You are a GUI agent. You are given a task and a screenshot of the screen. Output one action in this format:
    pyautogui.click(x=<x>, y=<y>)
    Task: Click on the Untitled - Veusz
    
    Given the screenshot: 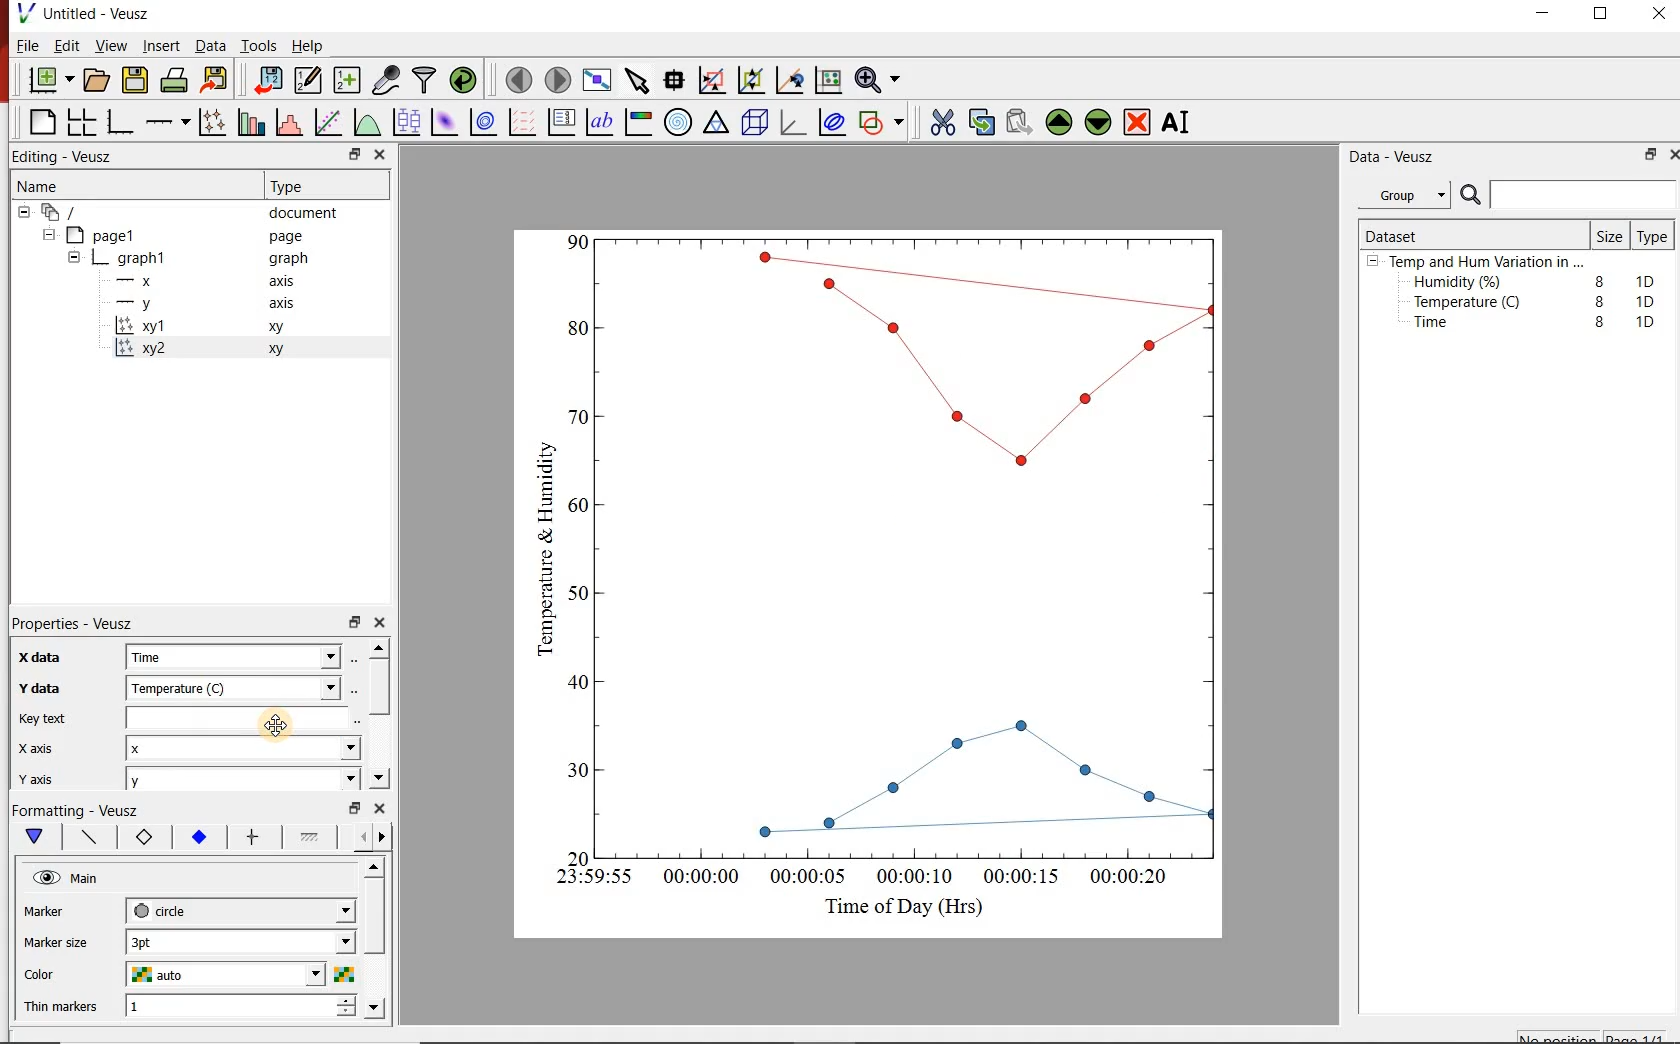 What is the action you would take?
    pyautogui.click(x=89, y=13)
    